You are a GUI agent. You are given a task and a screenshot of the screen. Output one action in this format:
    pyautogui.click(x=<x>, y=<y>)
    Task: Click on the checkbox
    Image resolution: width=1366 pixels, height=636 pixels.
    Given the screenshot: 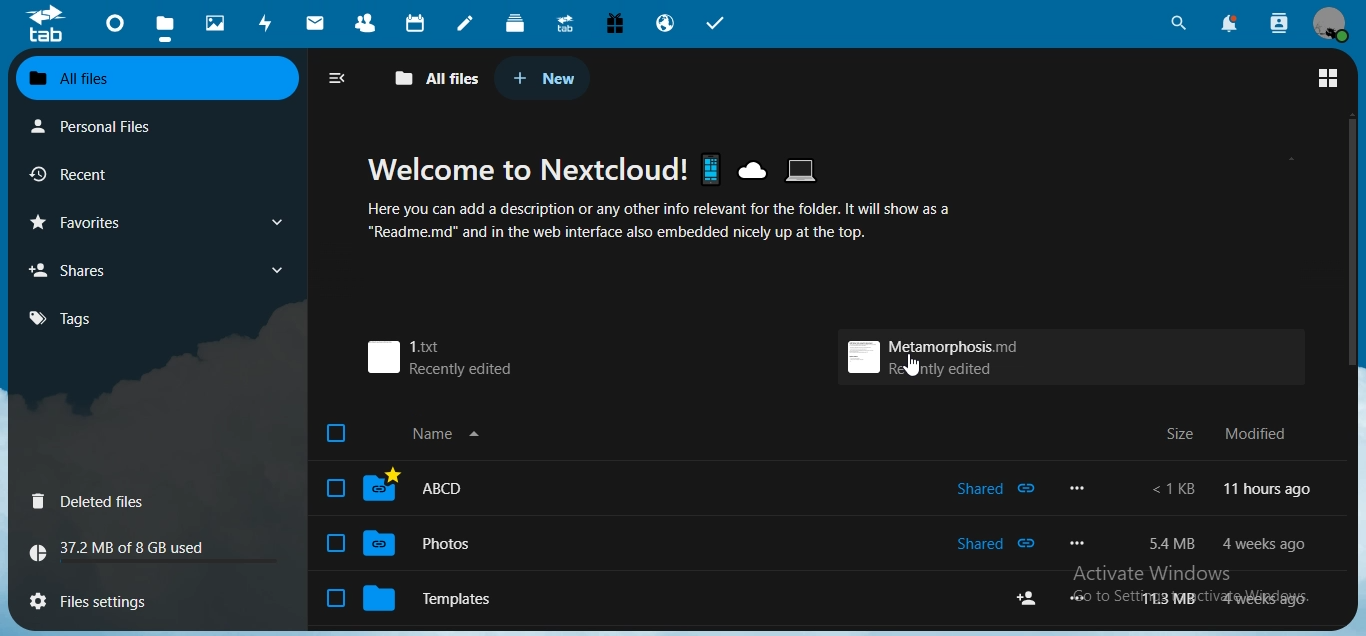 What is the action you would take?
    pyautogui.click(x=337, y=436)
    